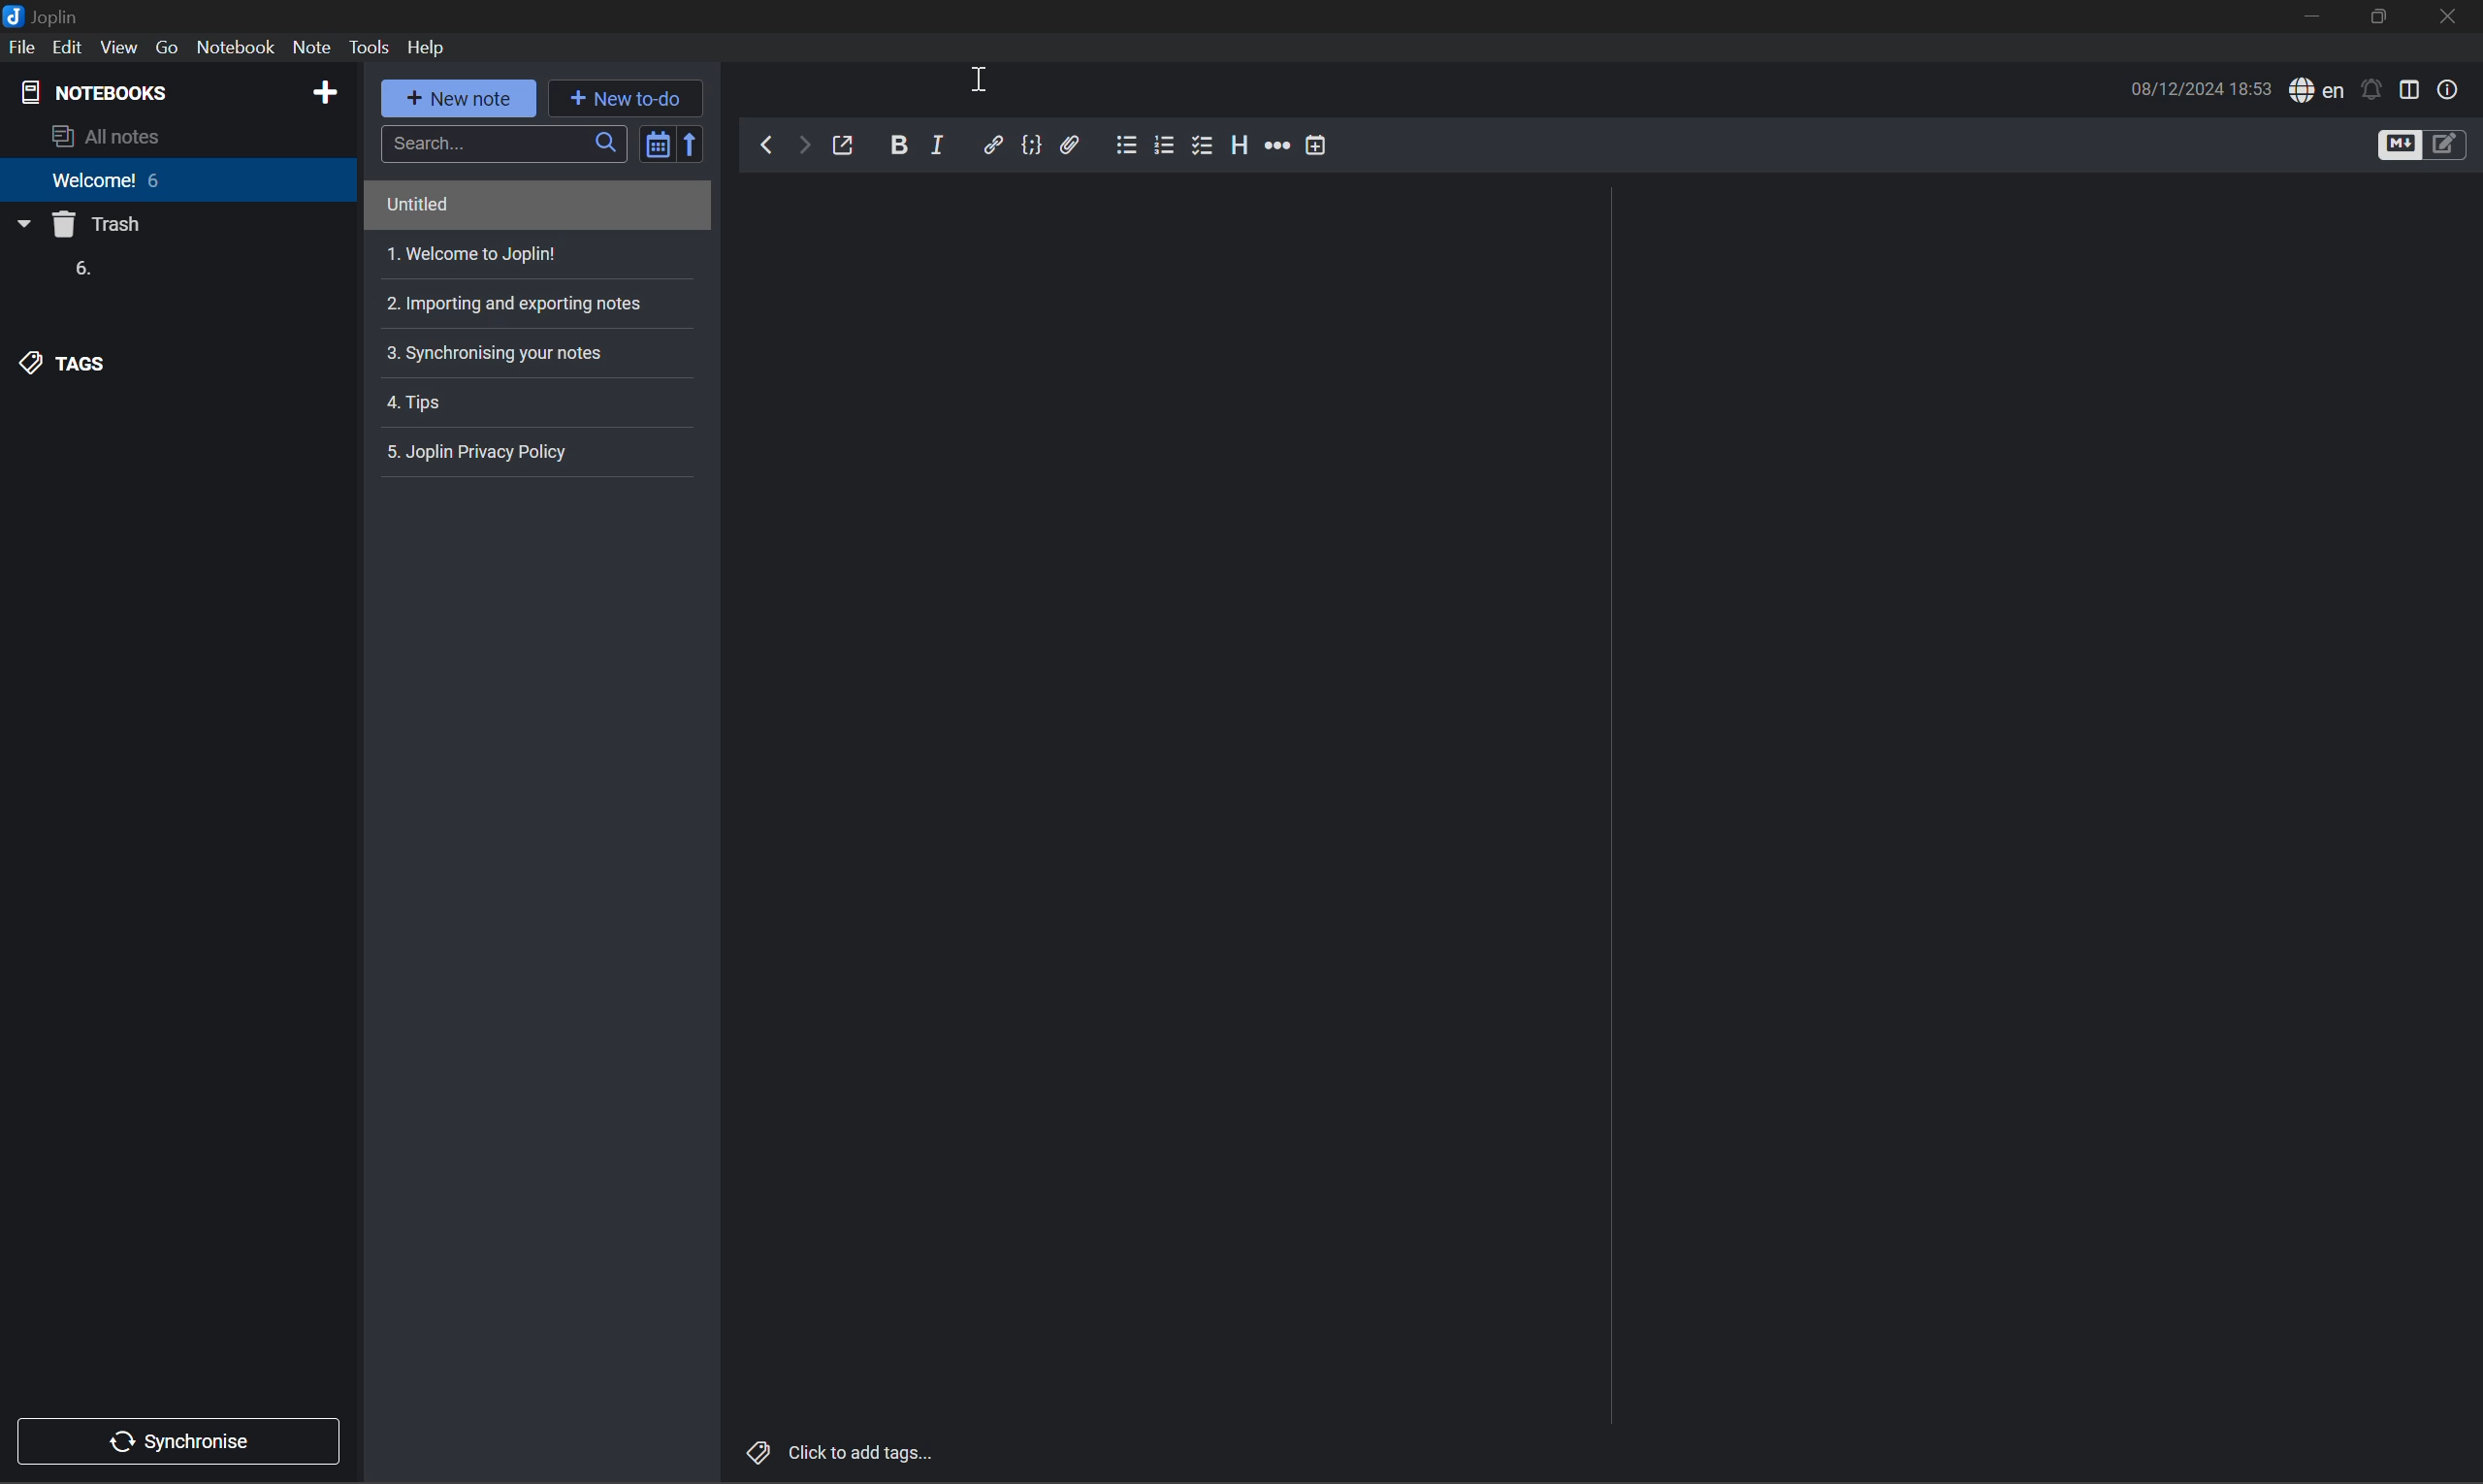 The image size is (2483, 1484). What do you see at coordinates (121, 46) in the screenshot?
I see `View` at bounding box center [121, 46].